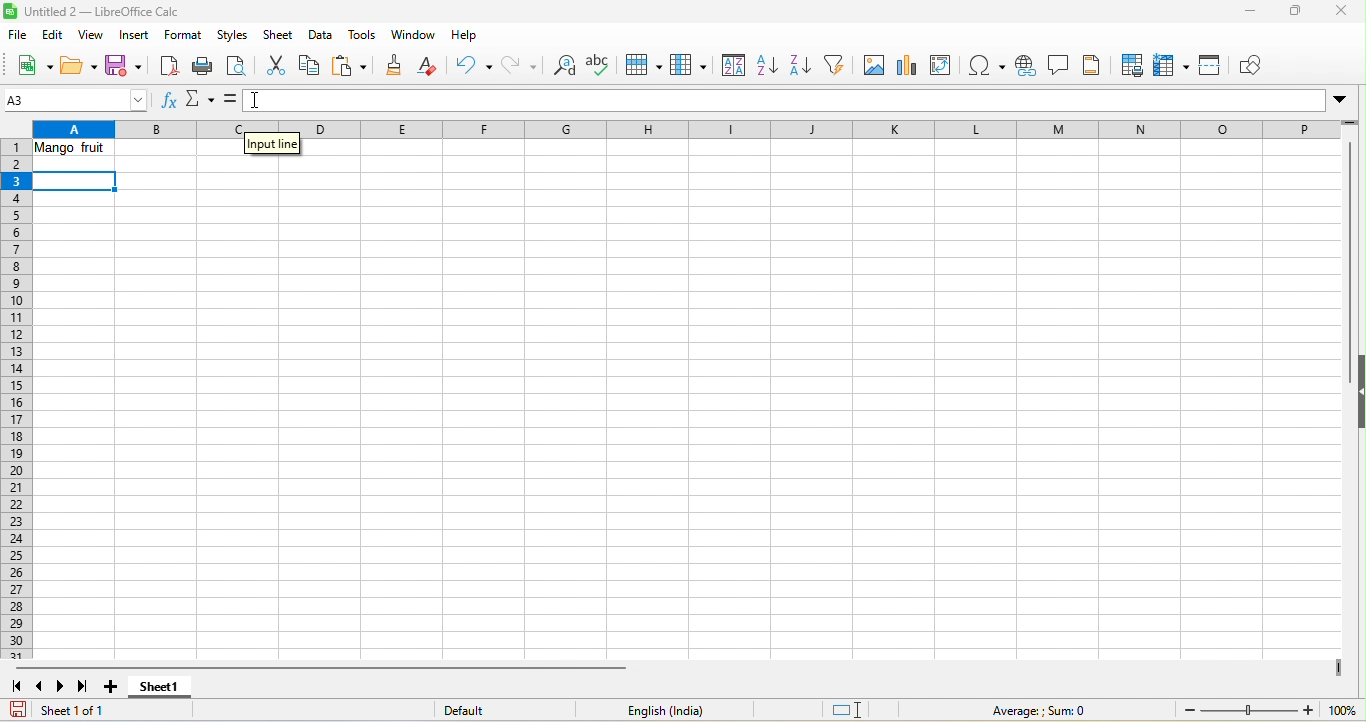 The width and height of the screenshot is (1366, 722). I want to click on export directly as pdf, so click(168, 64).